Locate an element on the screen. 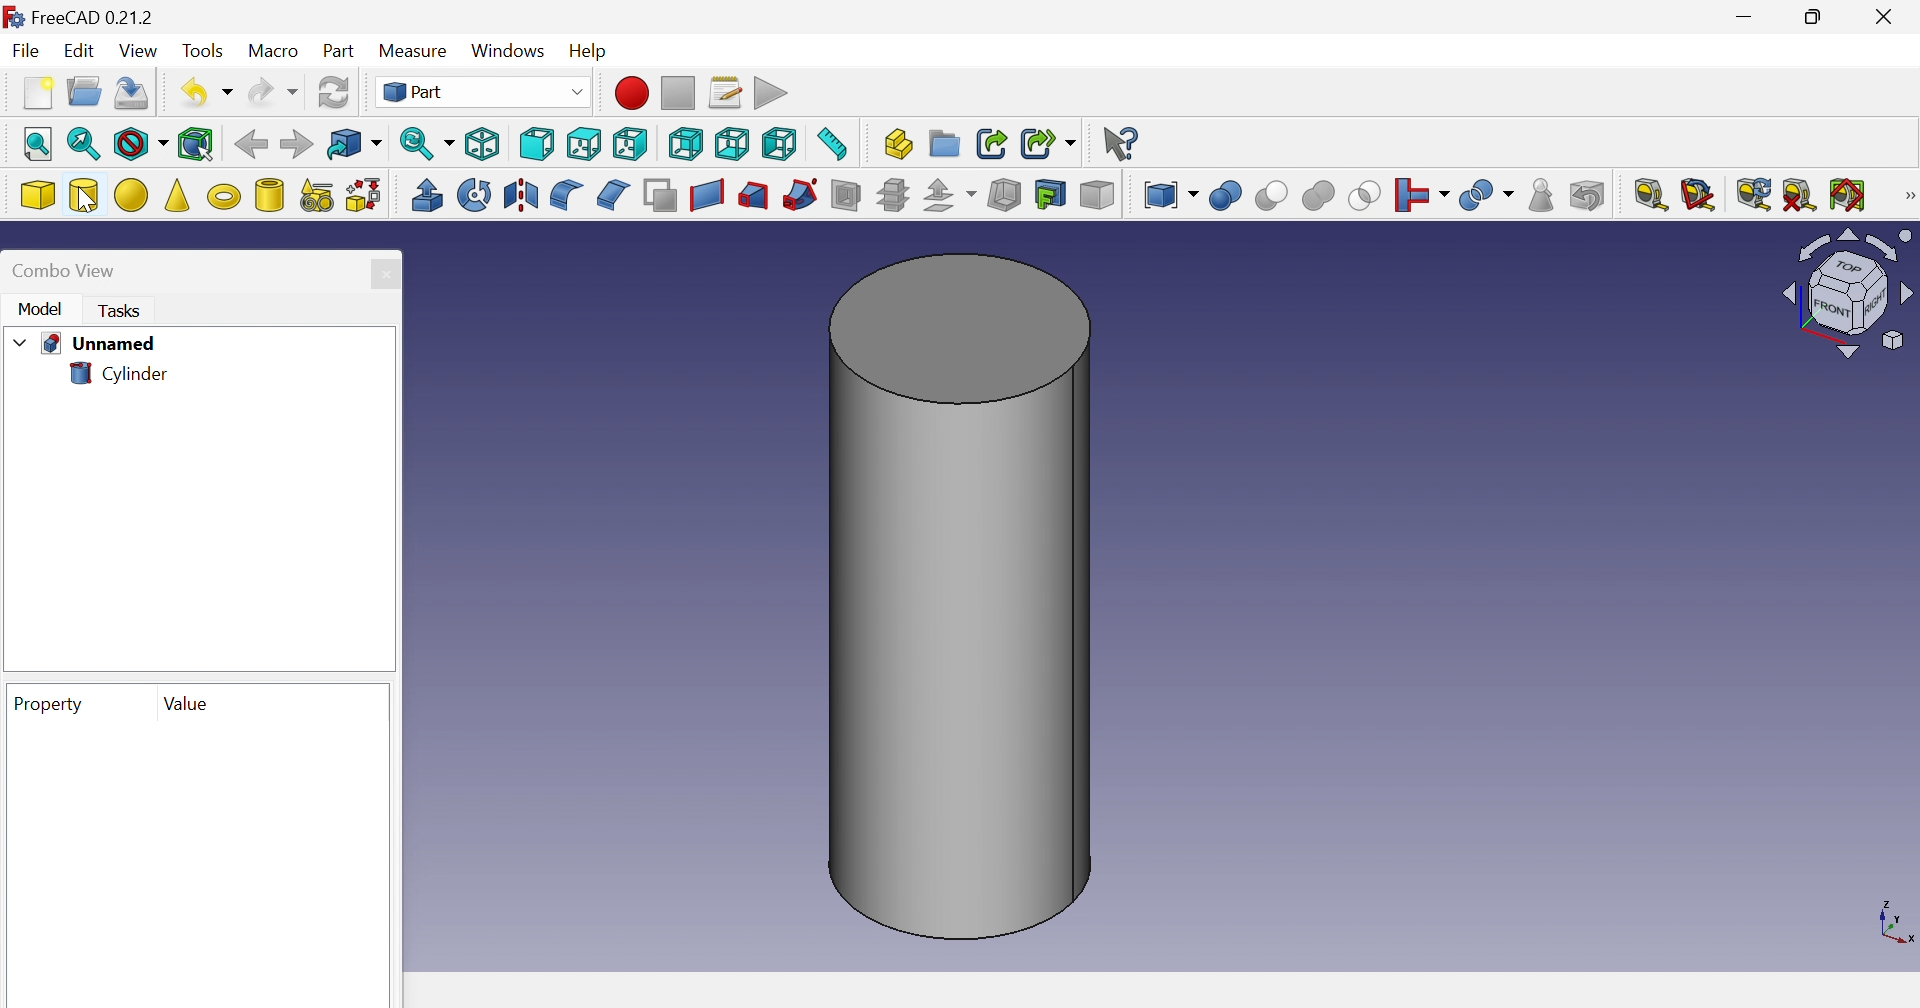  Cross-sections is located at coordinates (891, 195).